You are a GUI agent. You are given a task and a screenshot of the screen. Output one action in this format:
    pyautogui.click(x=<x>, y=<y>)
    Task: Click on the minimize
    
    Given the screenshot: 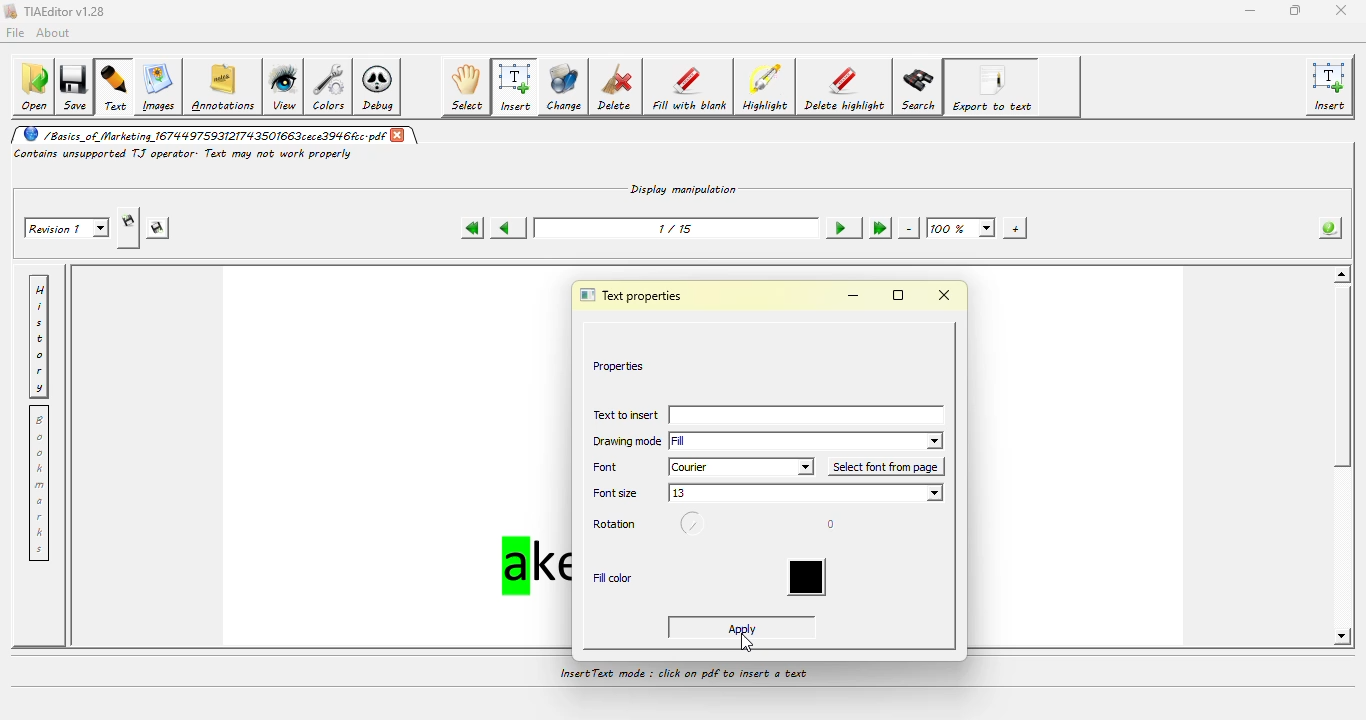 What is the action you would take?
    pyautogui.click(x=853, y=296)
    